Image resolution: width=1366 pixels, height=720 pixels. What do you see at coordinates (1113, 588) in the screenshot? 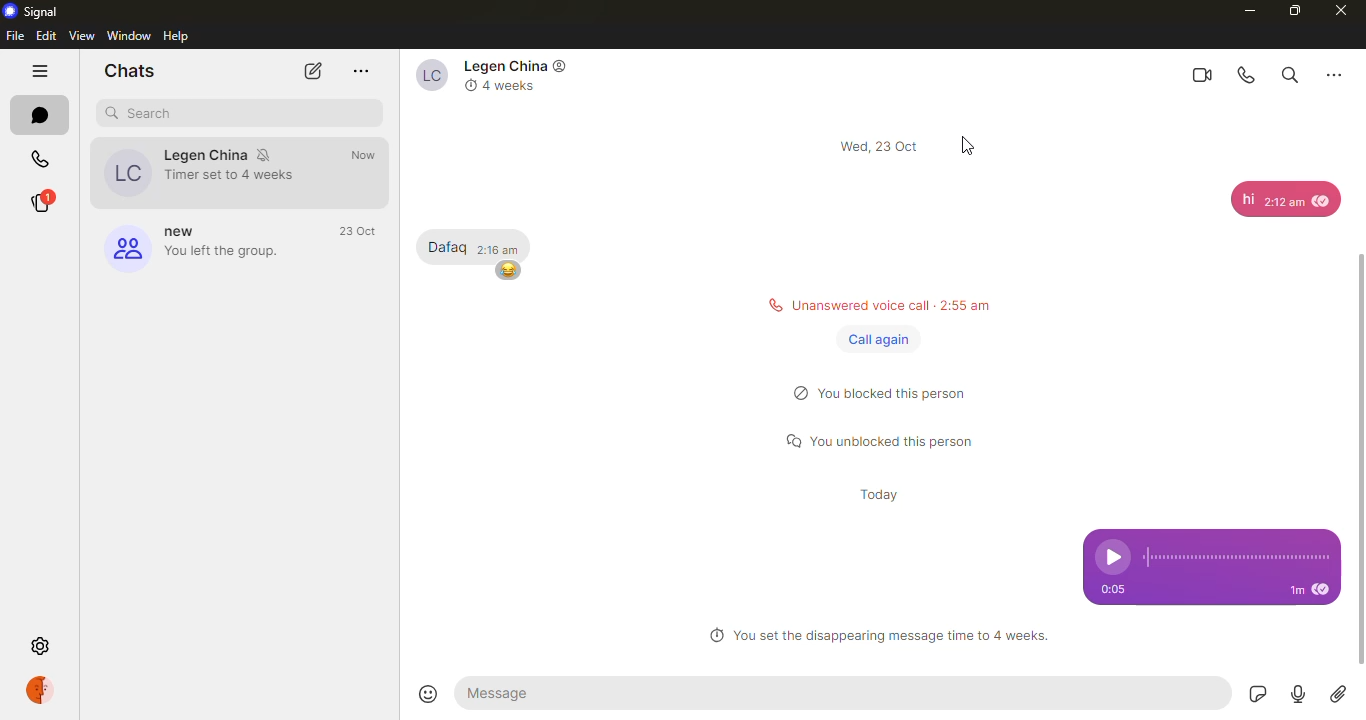
I see `time` at bounding box center [1113, 588].